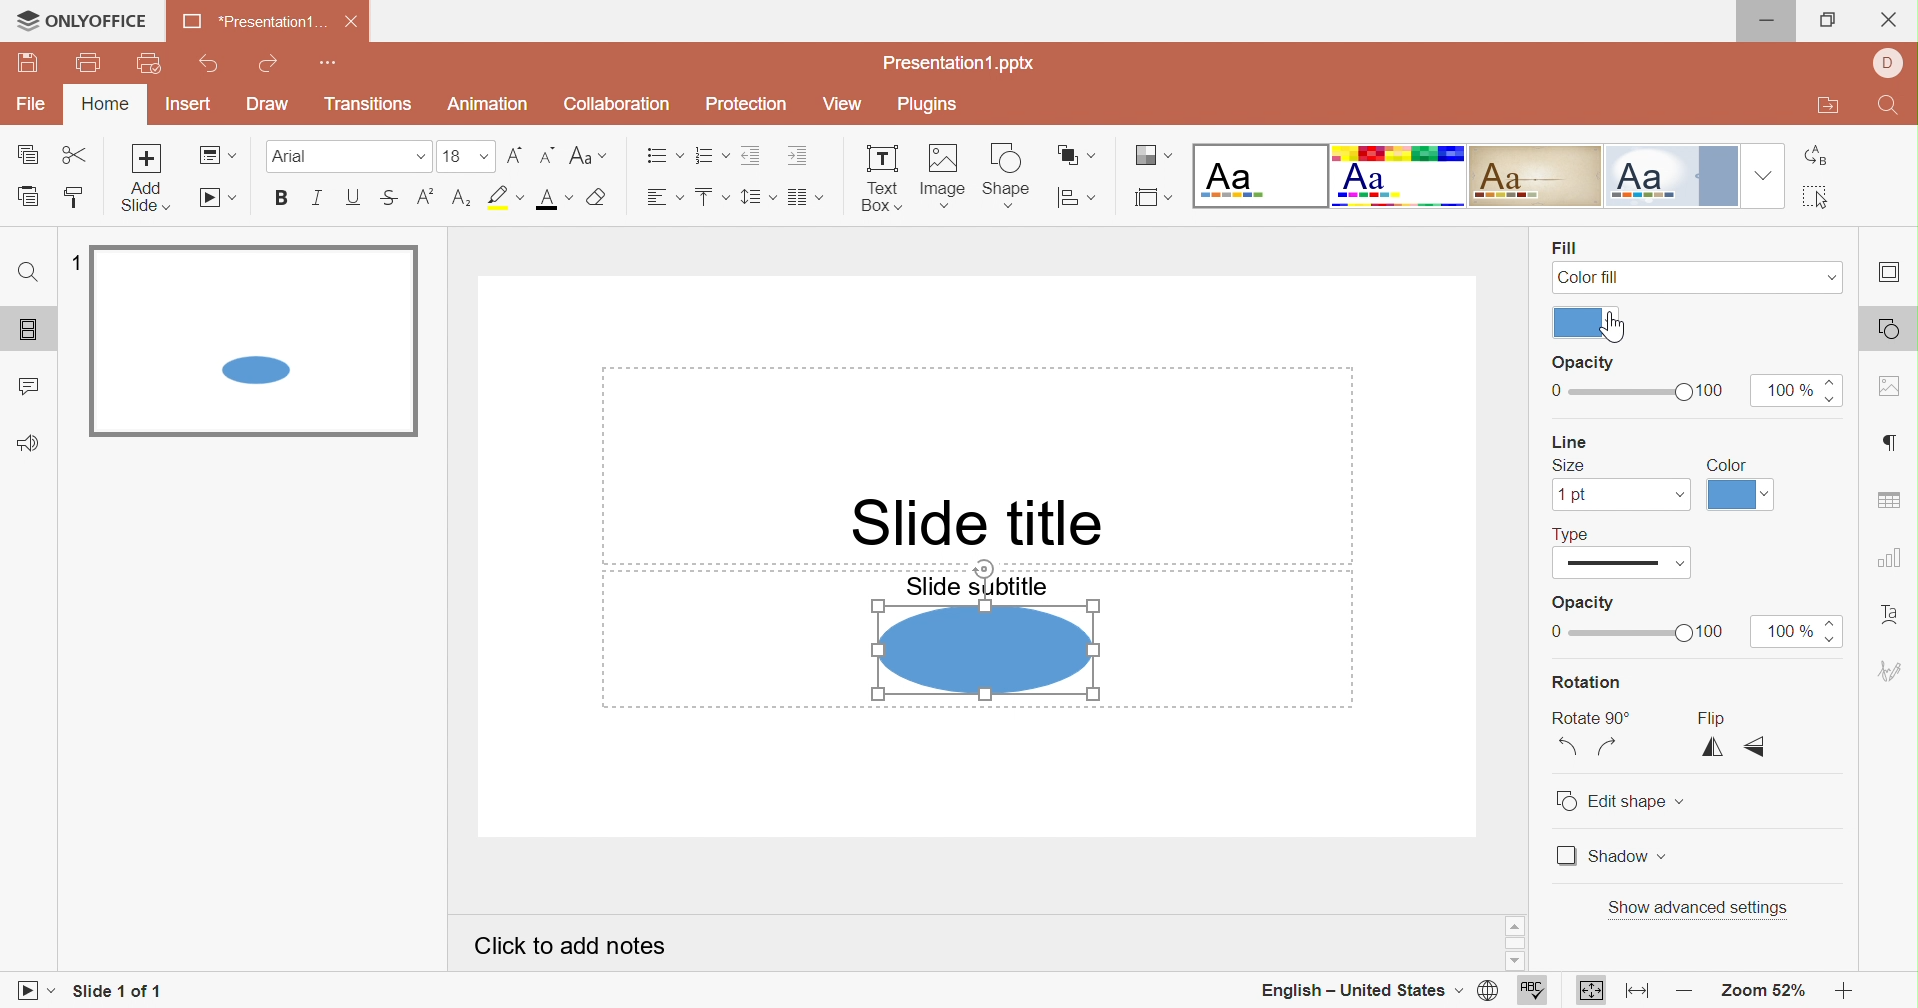  Describe the element at coordinates (1841, 993) in the screenshot. I see `Zoom in` at that location.